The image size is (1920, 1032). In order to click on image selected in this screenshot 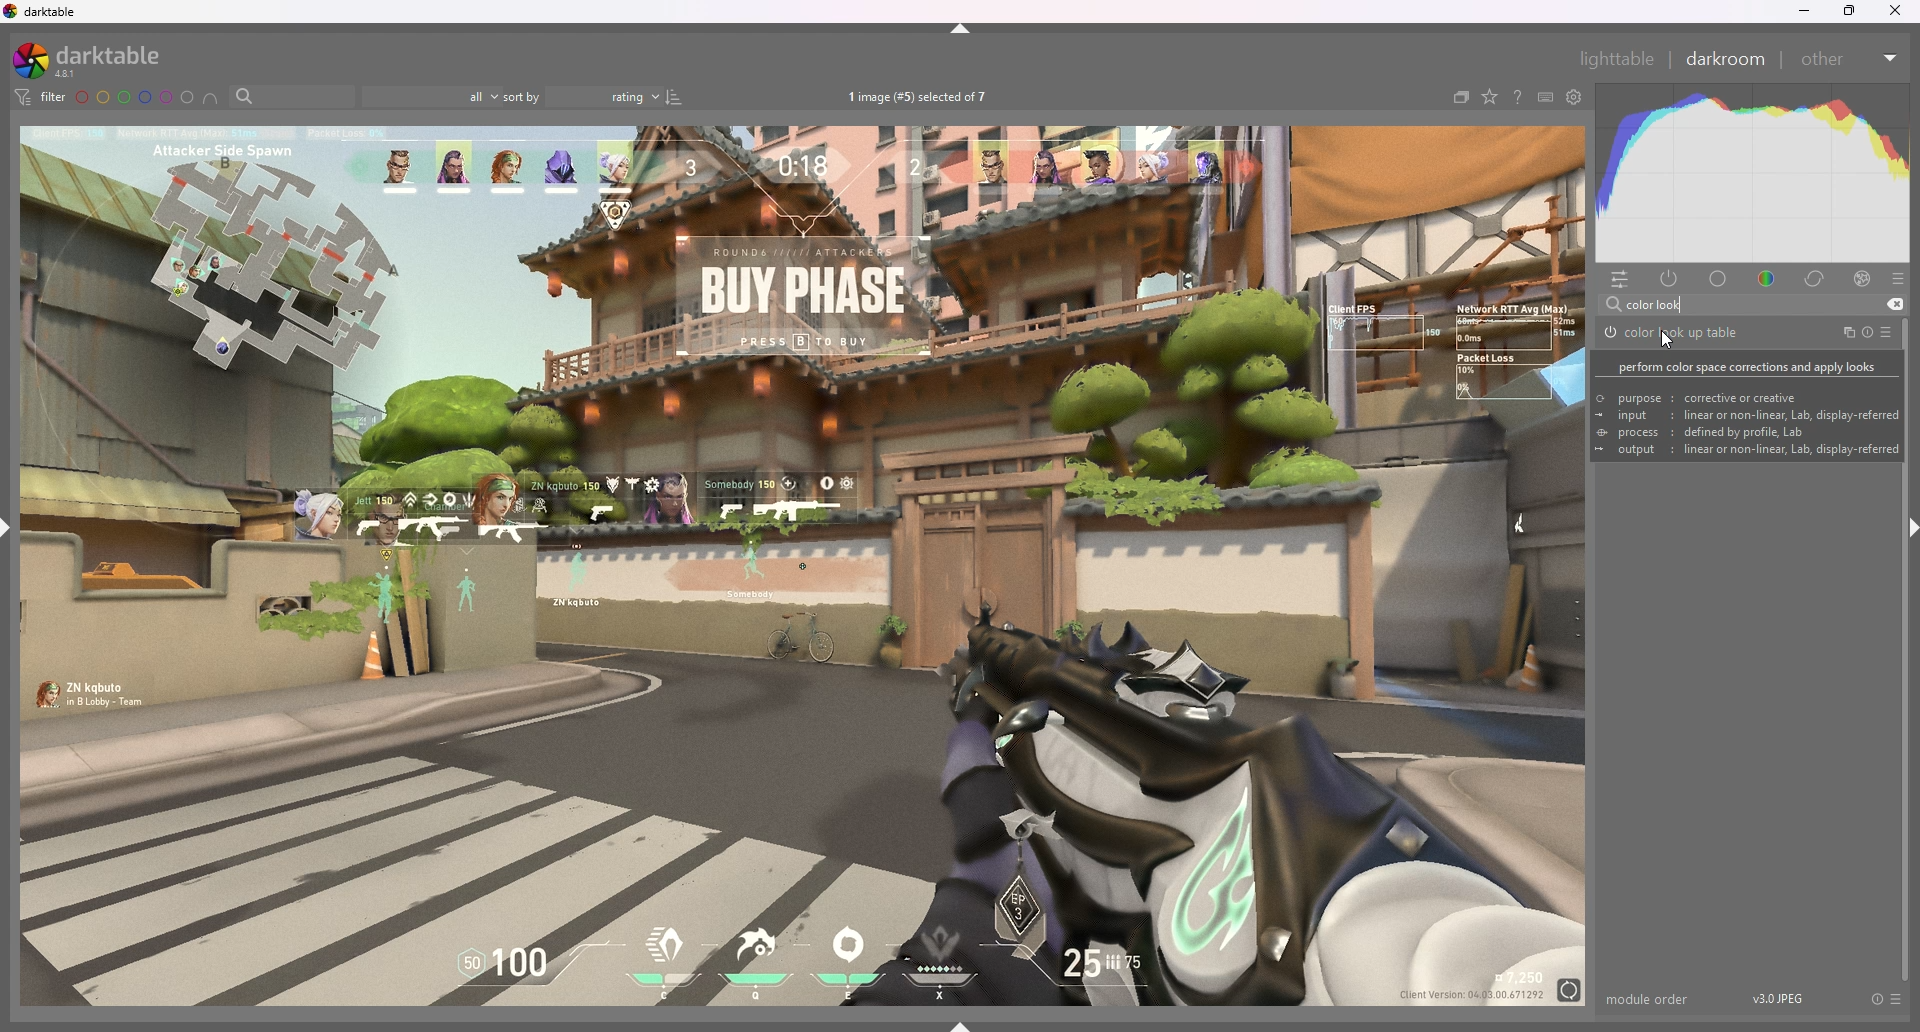, I will do `click(925, 96)`.